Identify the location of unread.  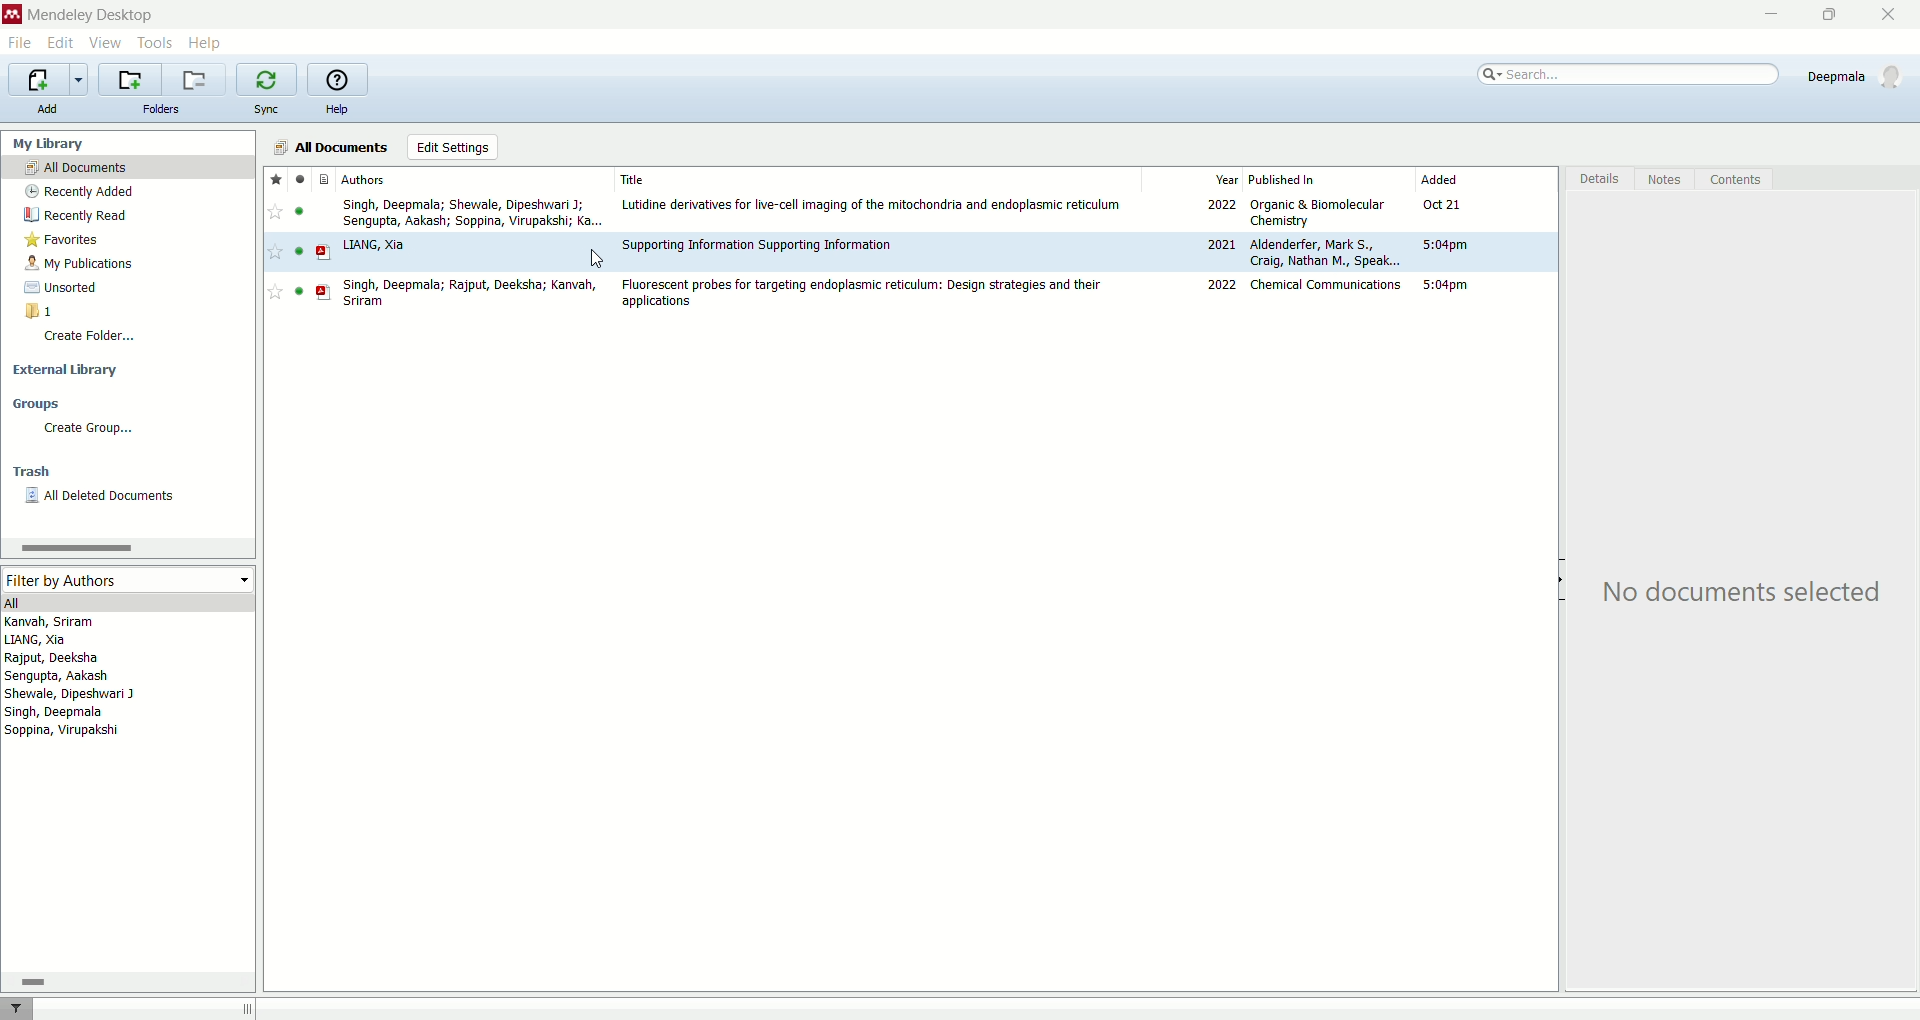
(299, 291).